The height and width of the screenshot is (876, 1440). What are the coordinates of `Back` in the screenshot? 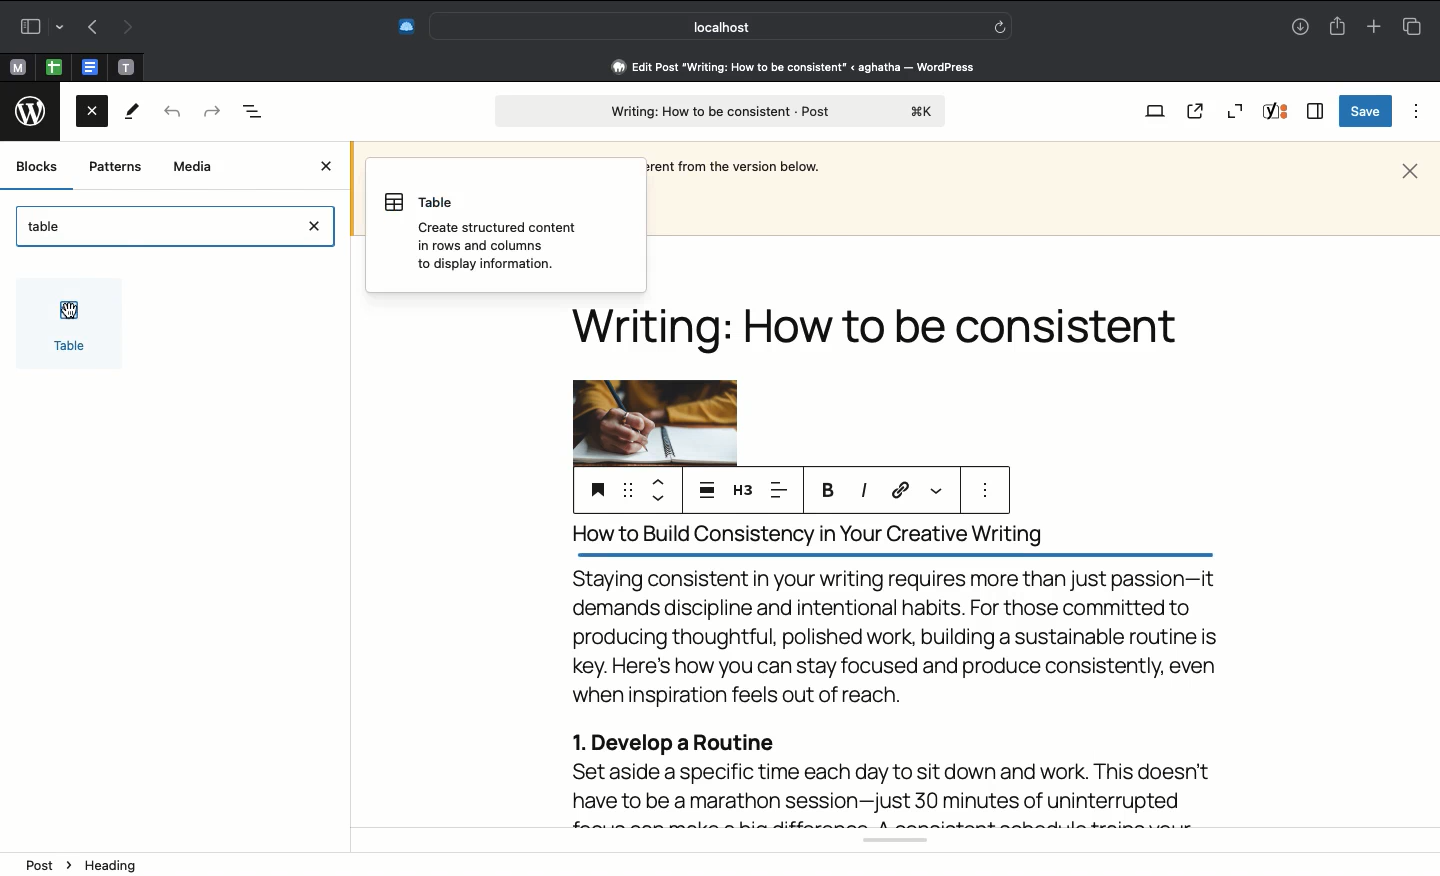 It's located at (170, 113).